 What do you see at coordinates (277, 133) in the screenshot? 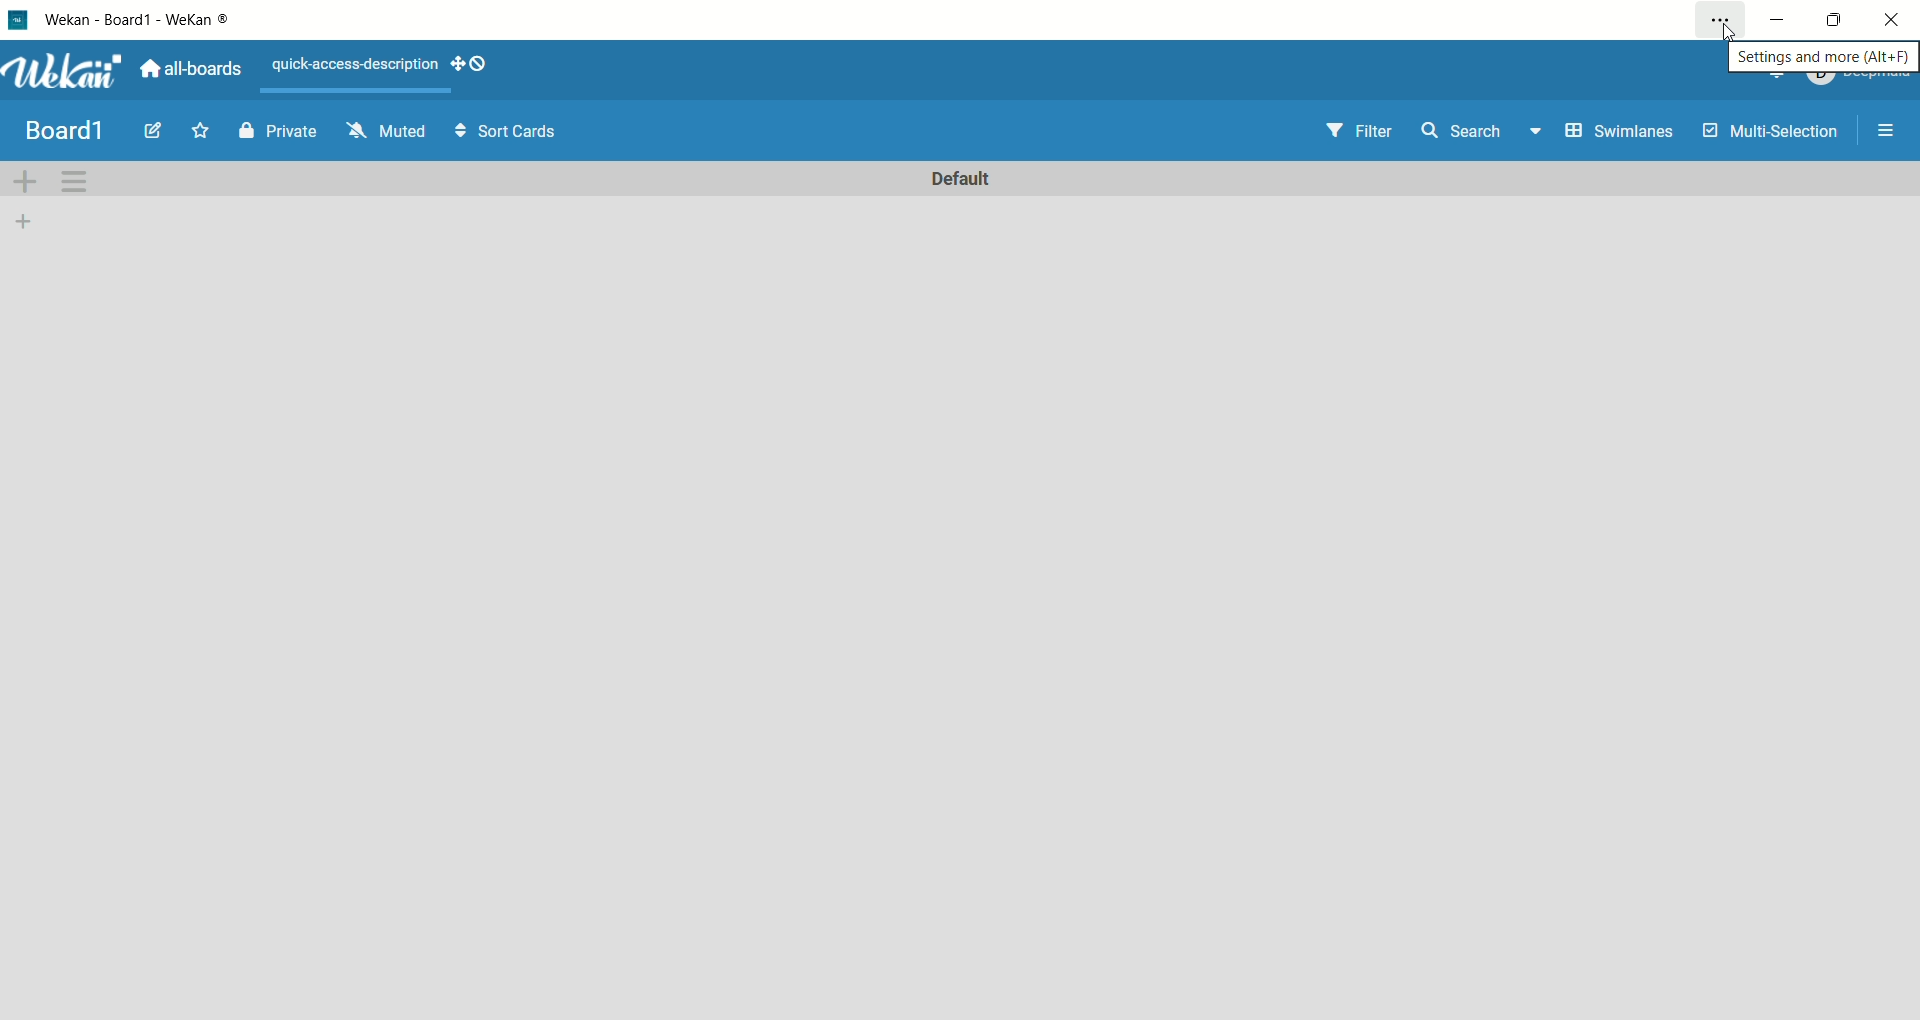
I see `private` at bounding box center [277, 133].